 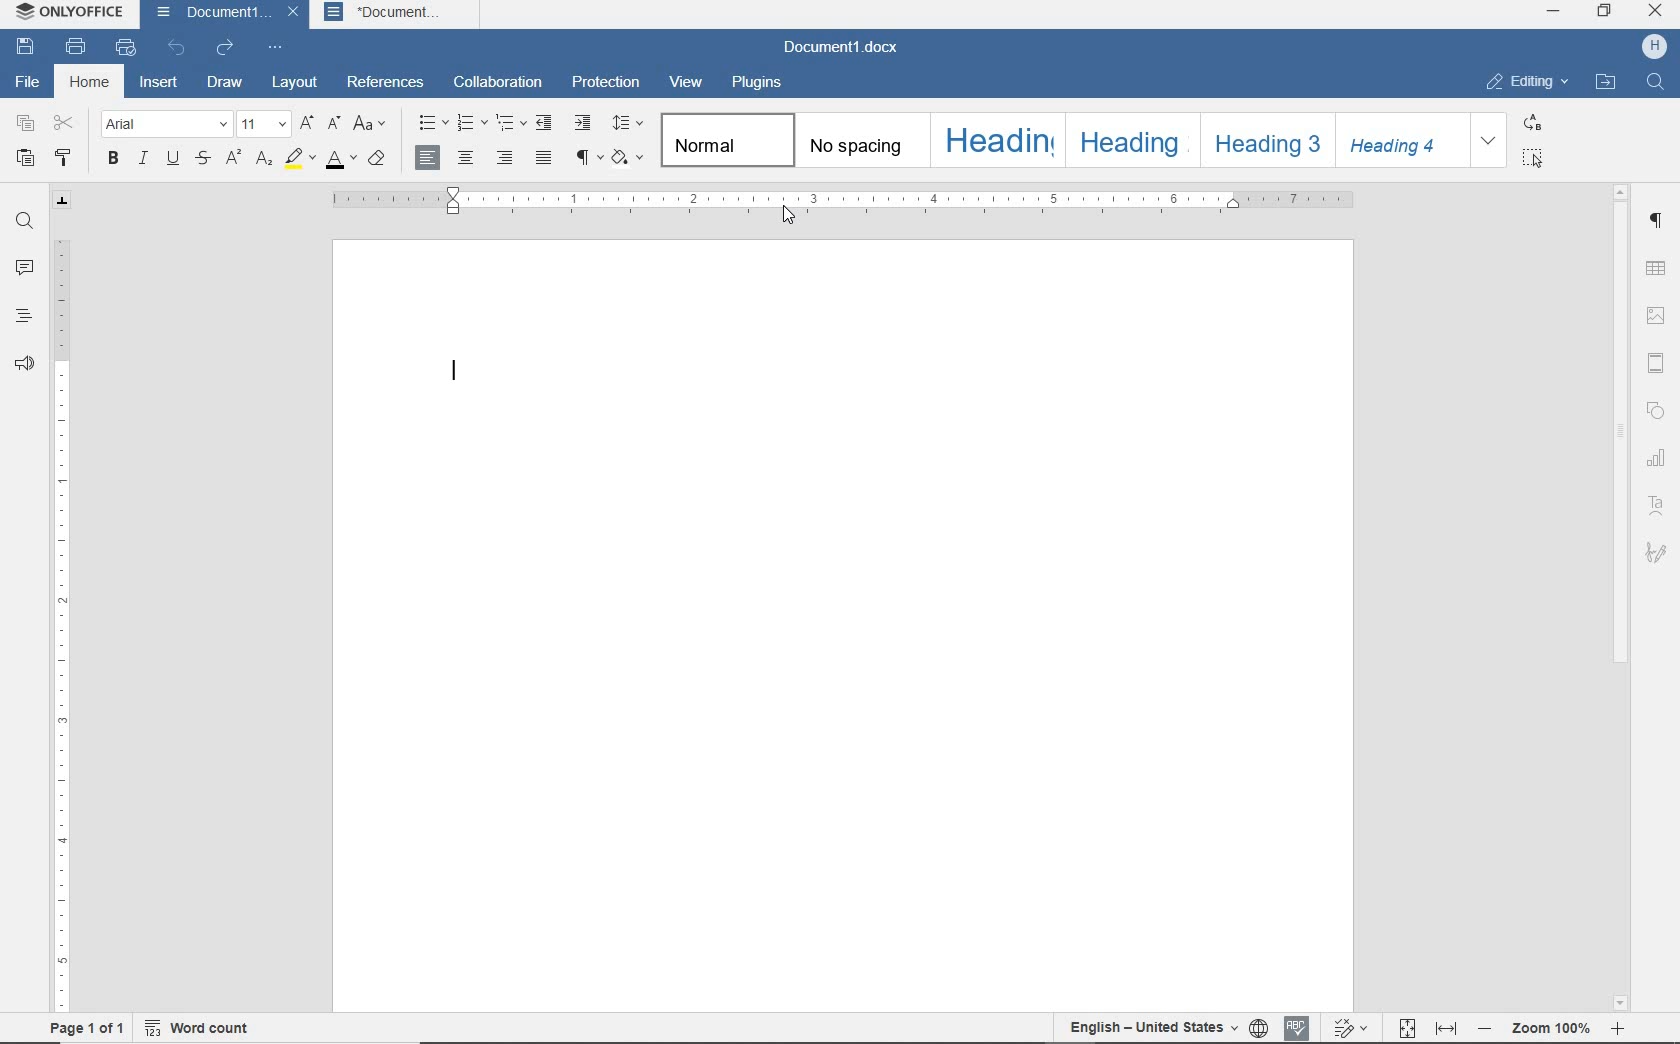 I want to click on zoom in, so click(x=1622, y=1029).